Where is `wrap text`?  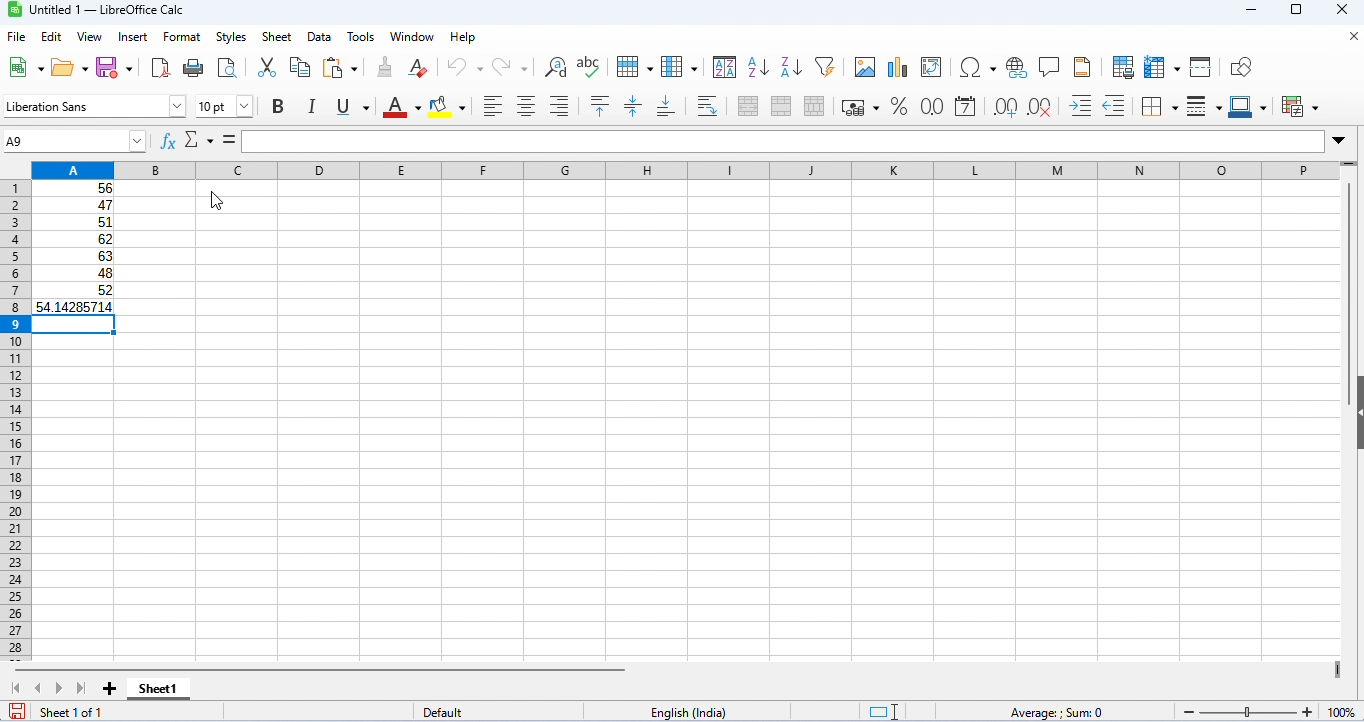
wrap text is located at coordinates (709, 105).